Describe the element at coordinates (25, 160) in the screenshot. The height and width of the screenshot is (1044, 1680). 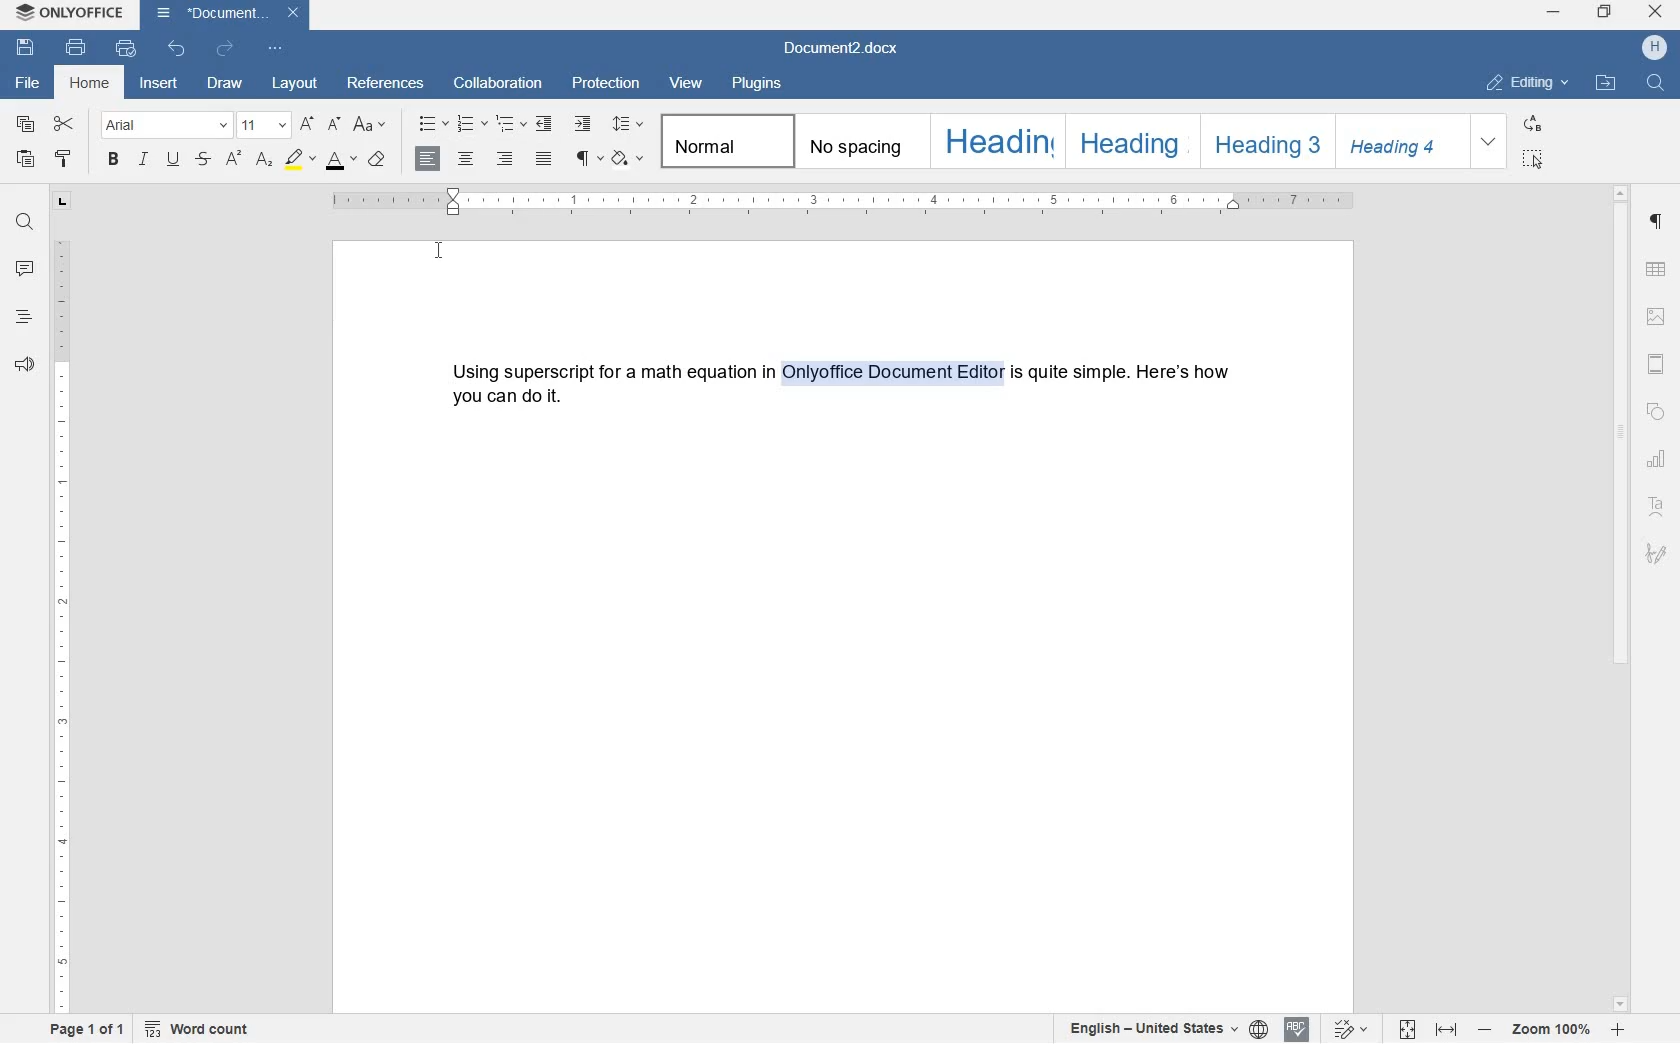
I see `paste` at that location.